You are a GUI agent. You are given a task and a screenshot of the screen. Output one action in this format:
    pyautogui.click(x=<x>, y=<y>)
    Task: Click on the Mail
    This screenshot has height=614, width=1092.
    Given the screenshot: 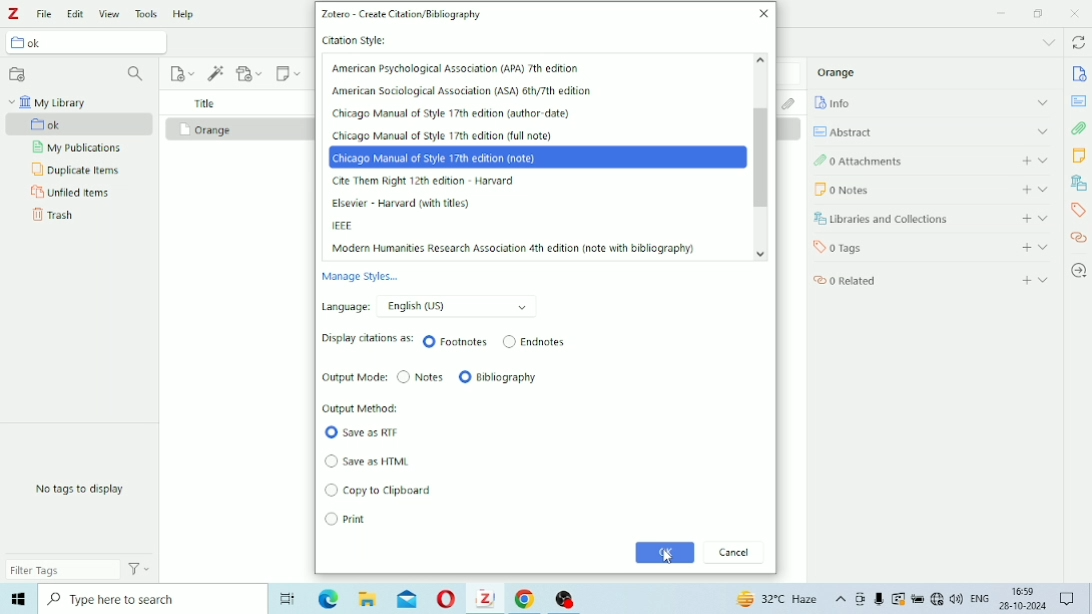 What is the action you would take?
    pyautogui.click(x=407, y=599)
    